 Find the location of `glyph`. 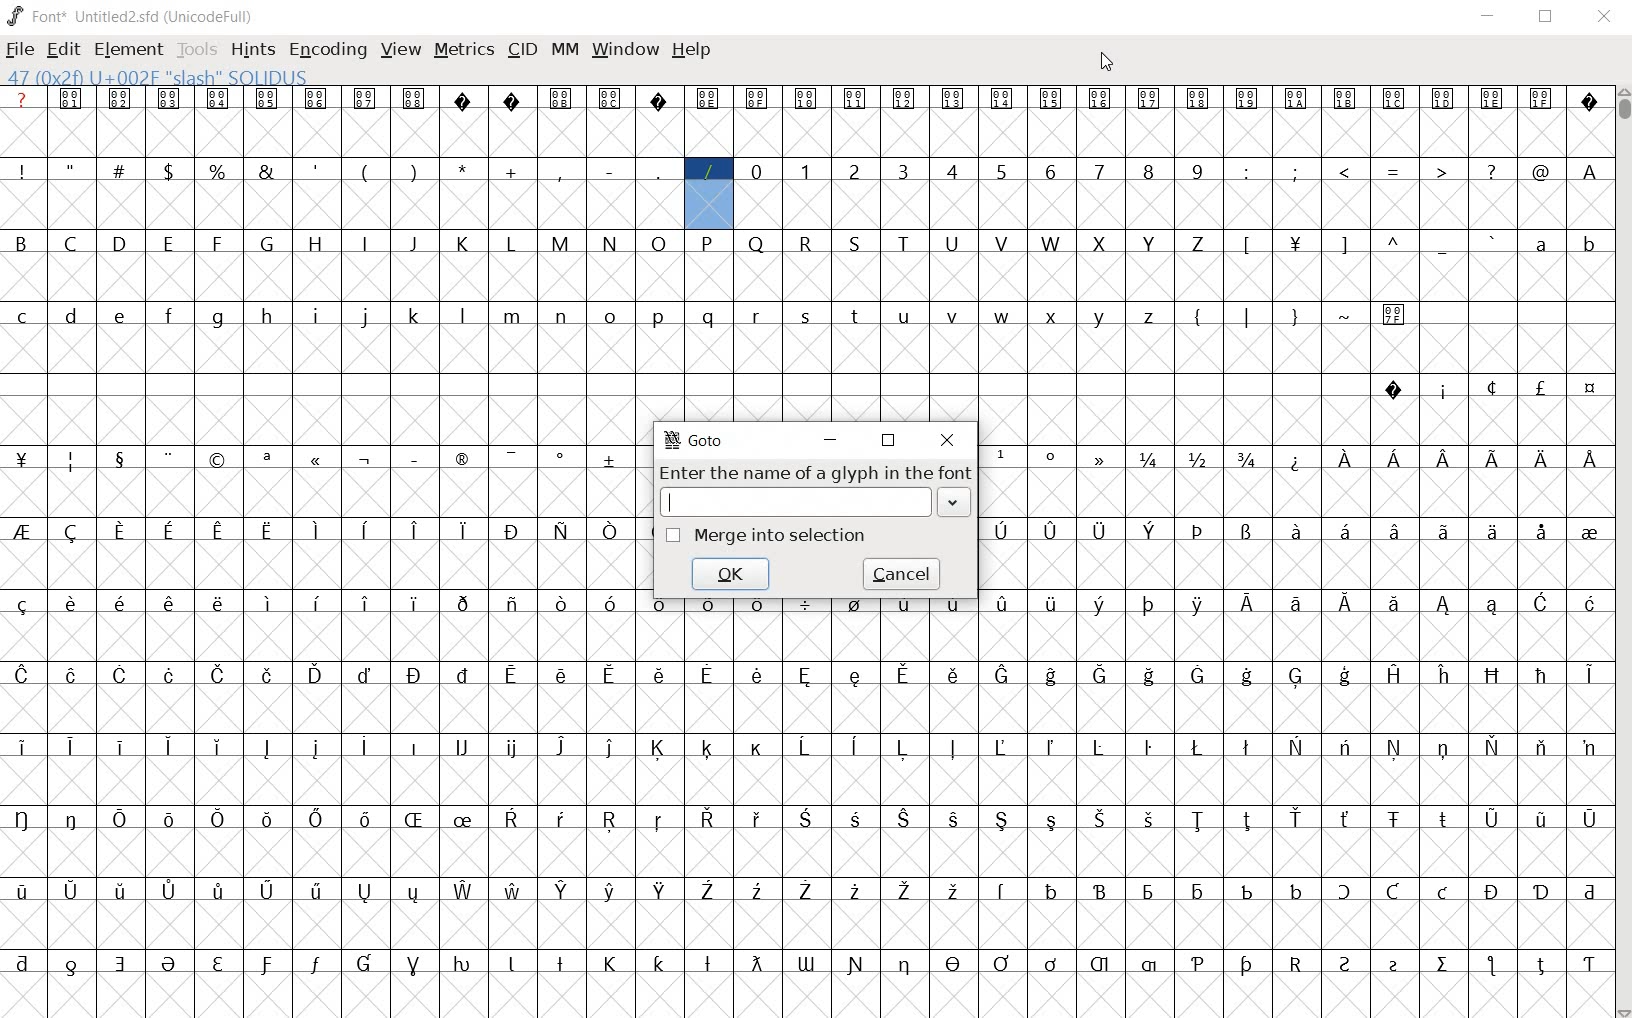

glyph is located at coordinates (1295, 746).